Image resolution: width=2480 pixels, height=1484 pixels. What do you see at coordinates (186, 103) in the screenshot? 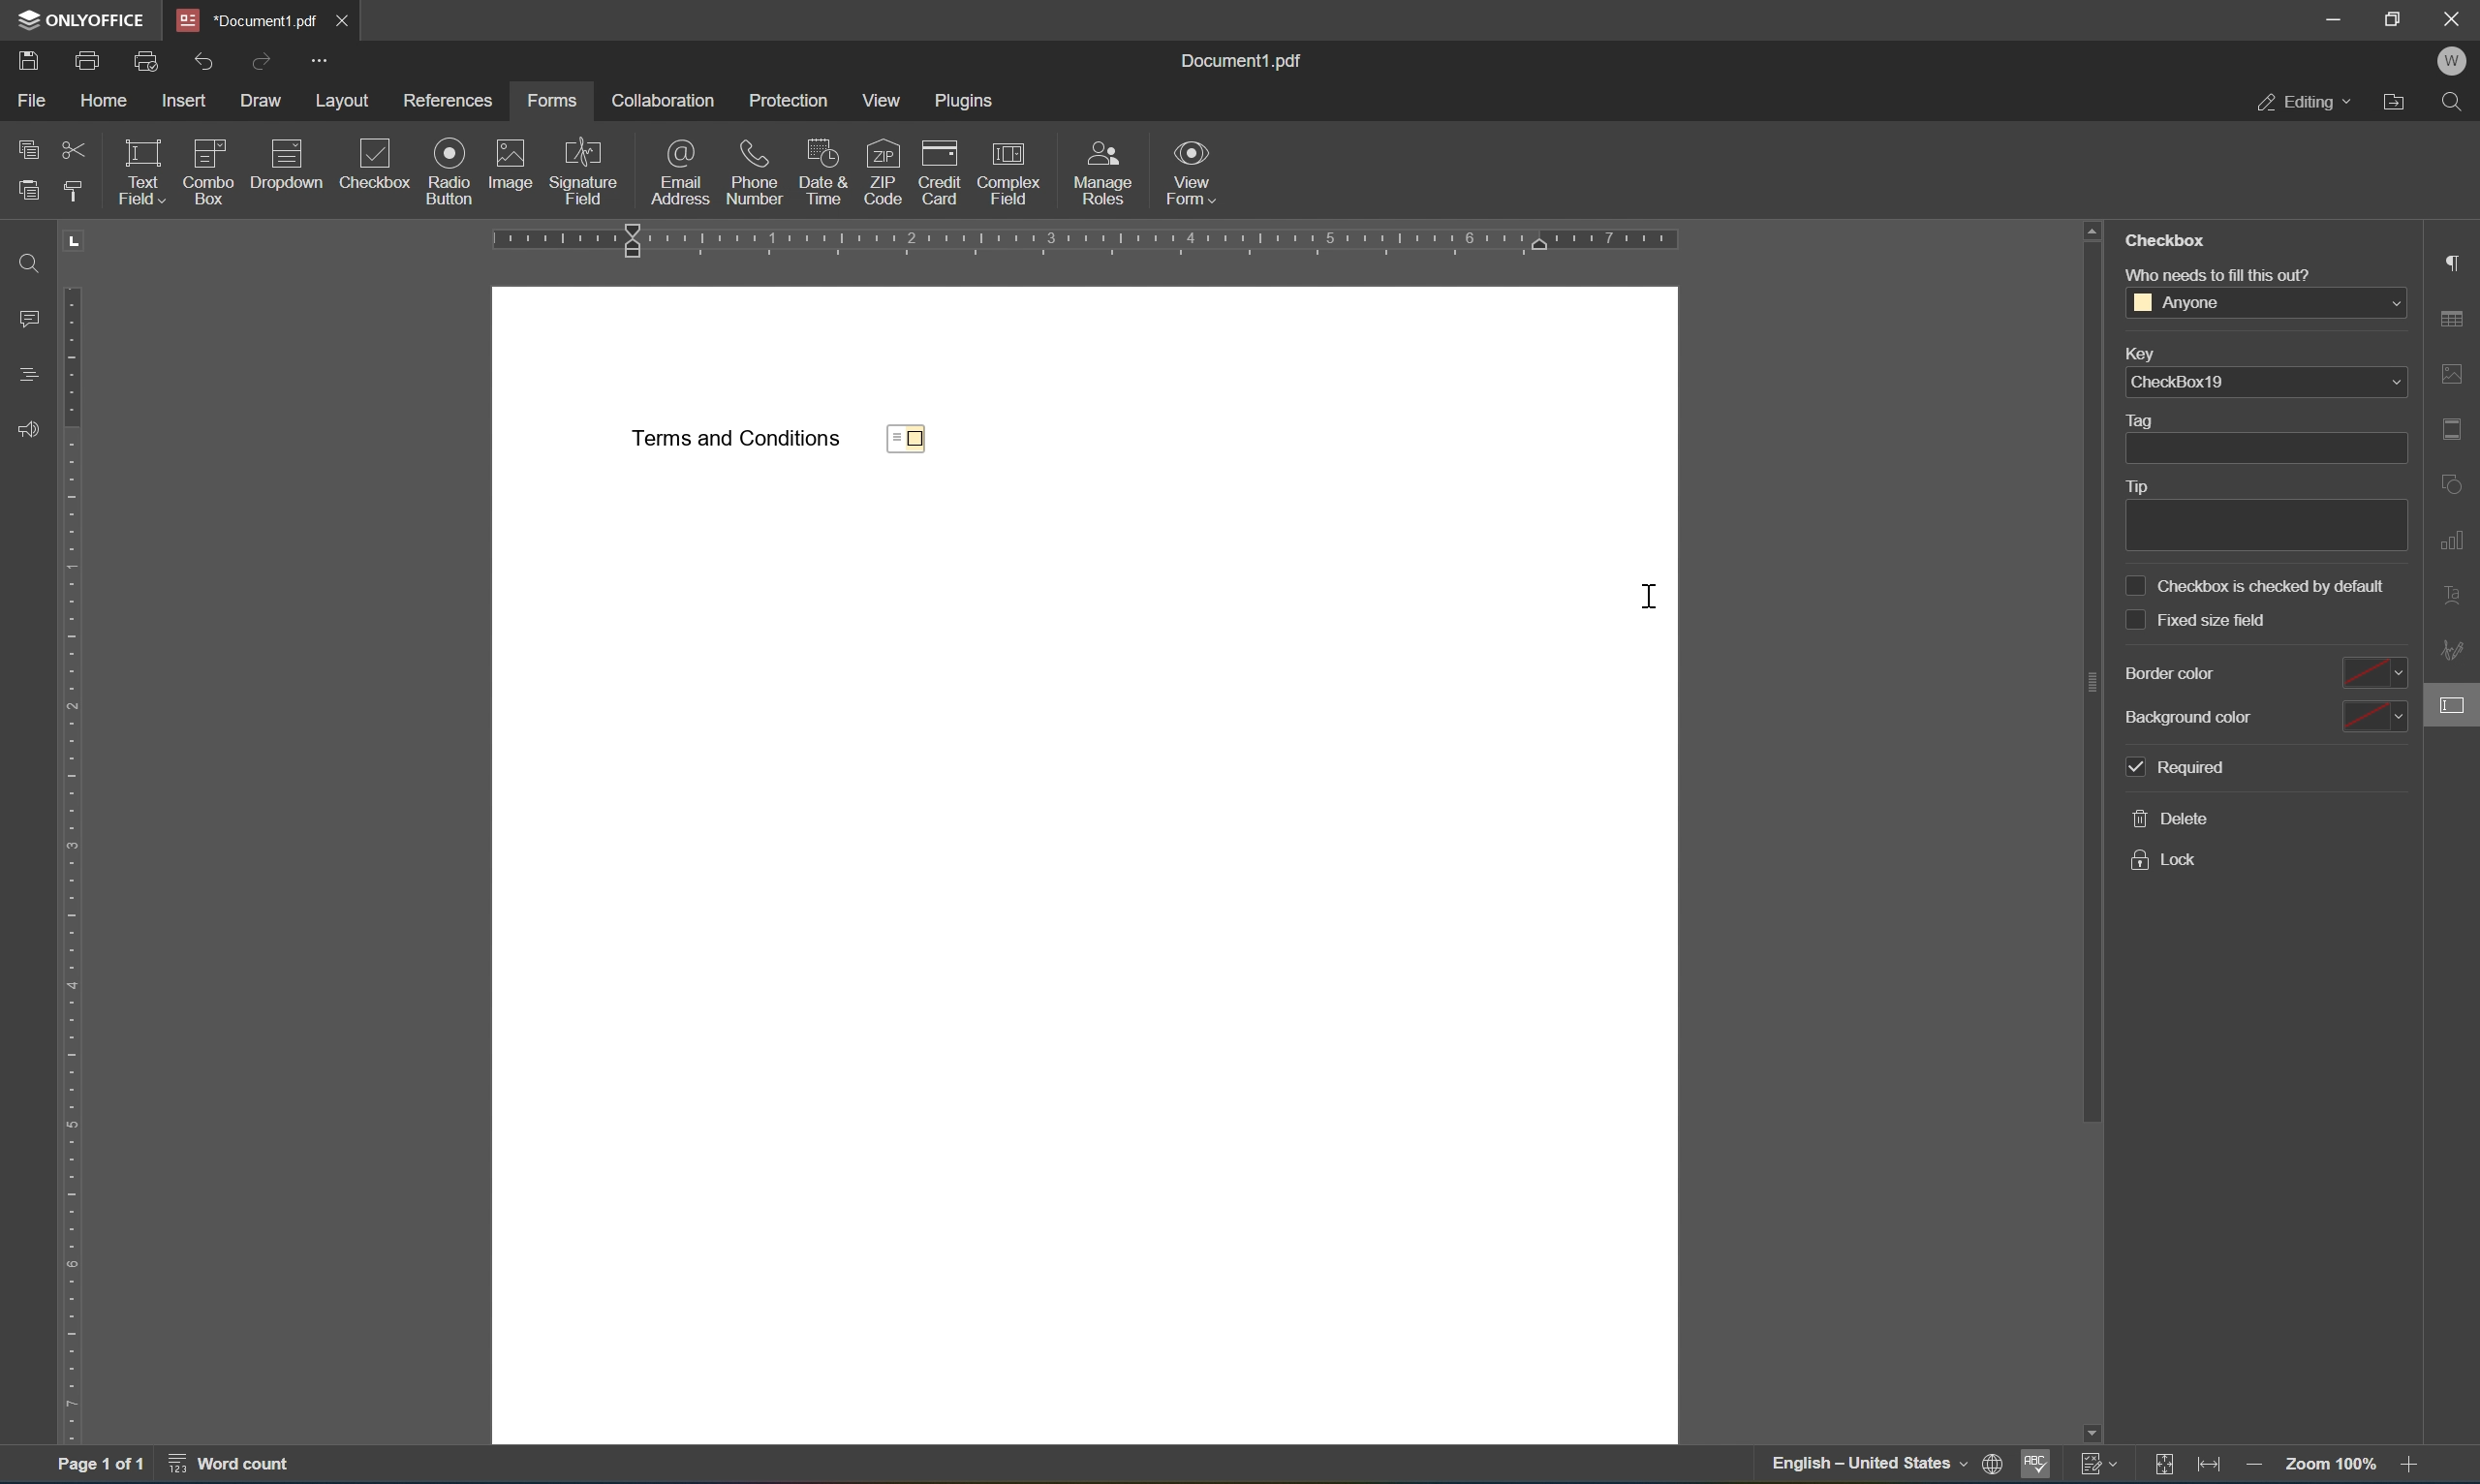
I see `insert` at bounding box center [186, 103].